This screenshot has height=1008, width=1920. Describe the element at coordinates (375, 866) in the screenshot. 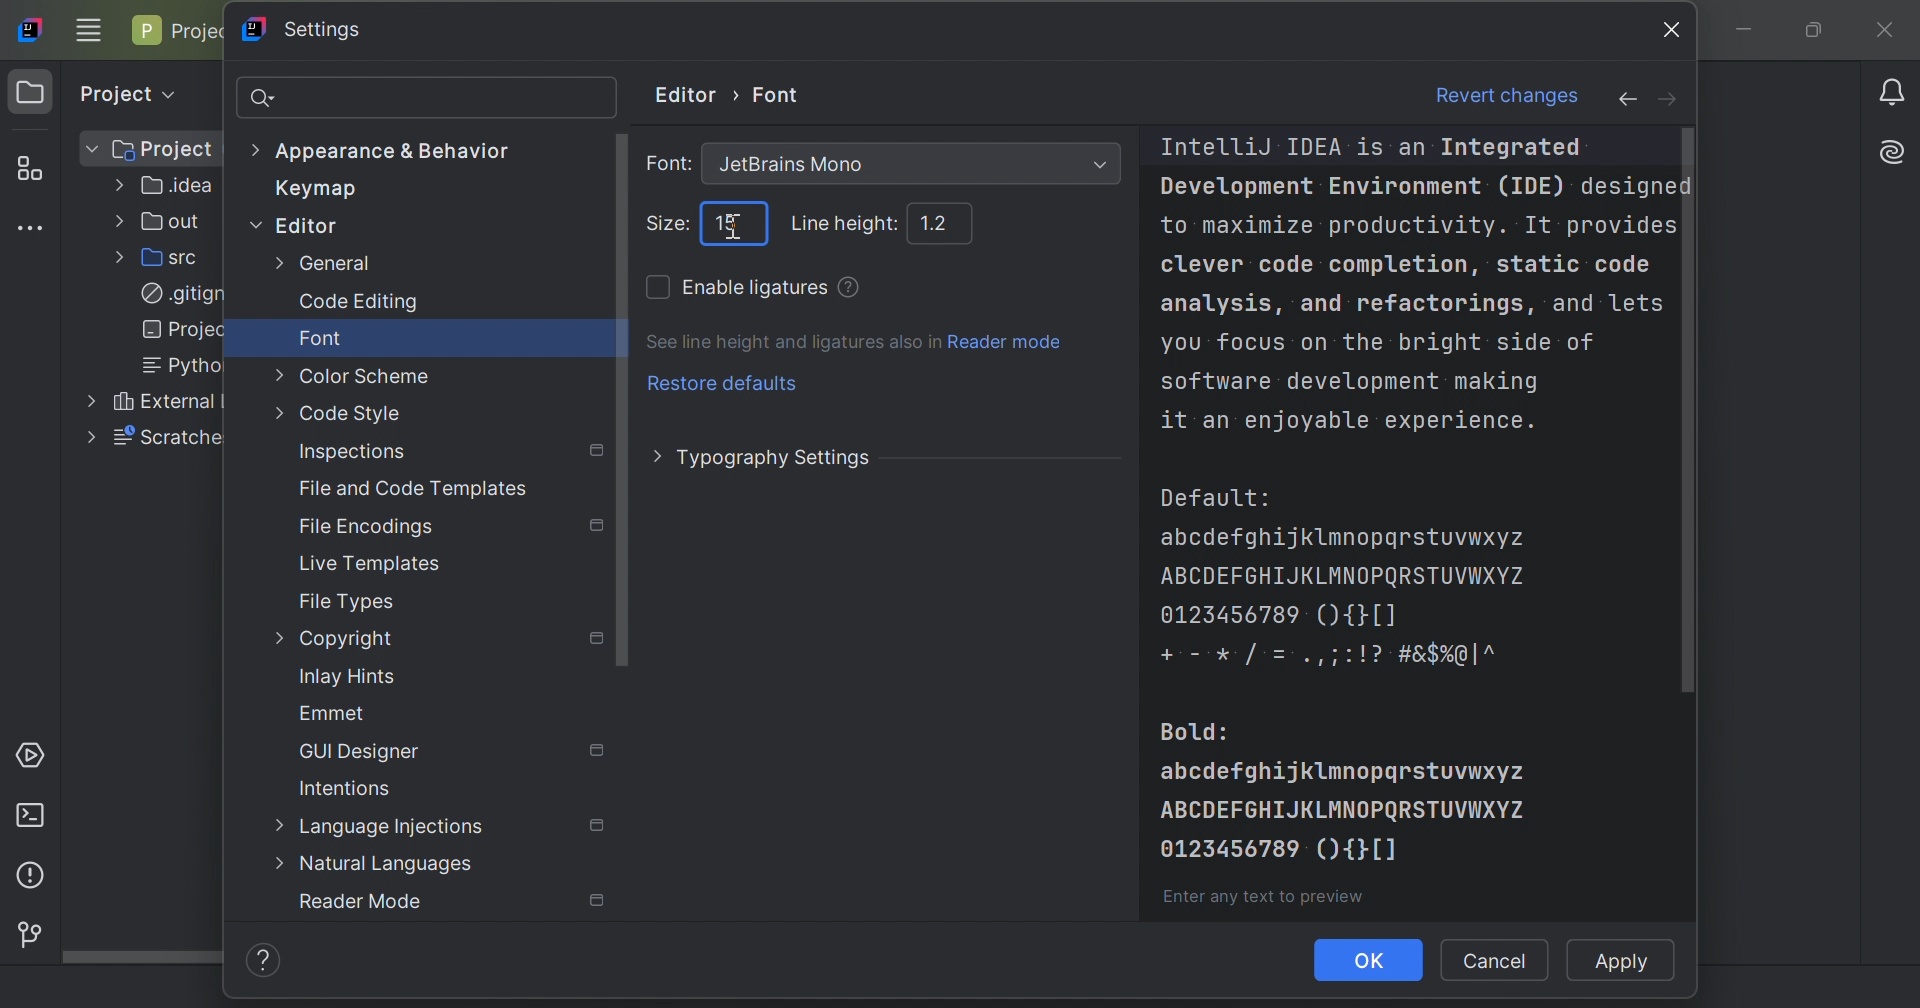

I see `Natural languages` at that location.